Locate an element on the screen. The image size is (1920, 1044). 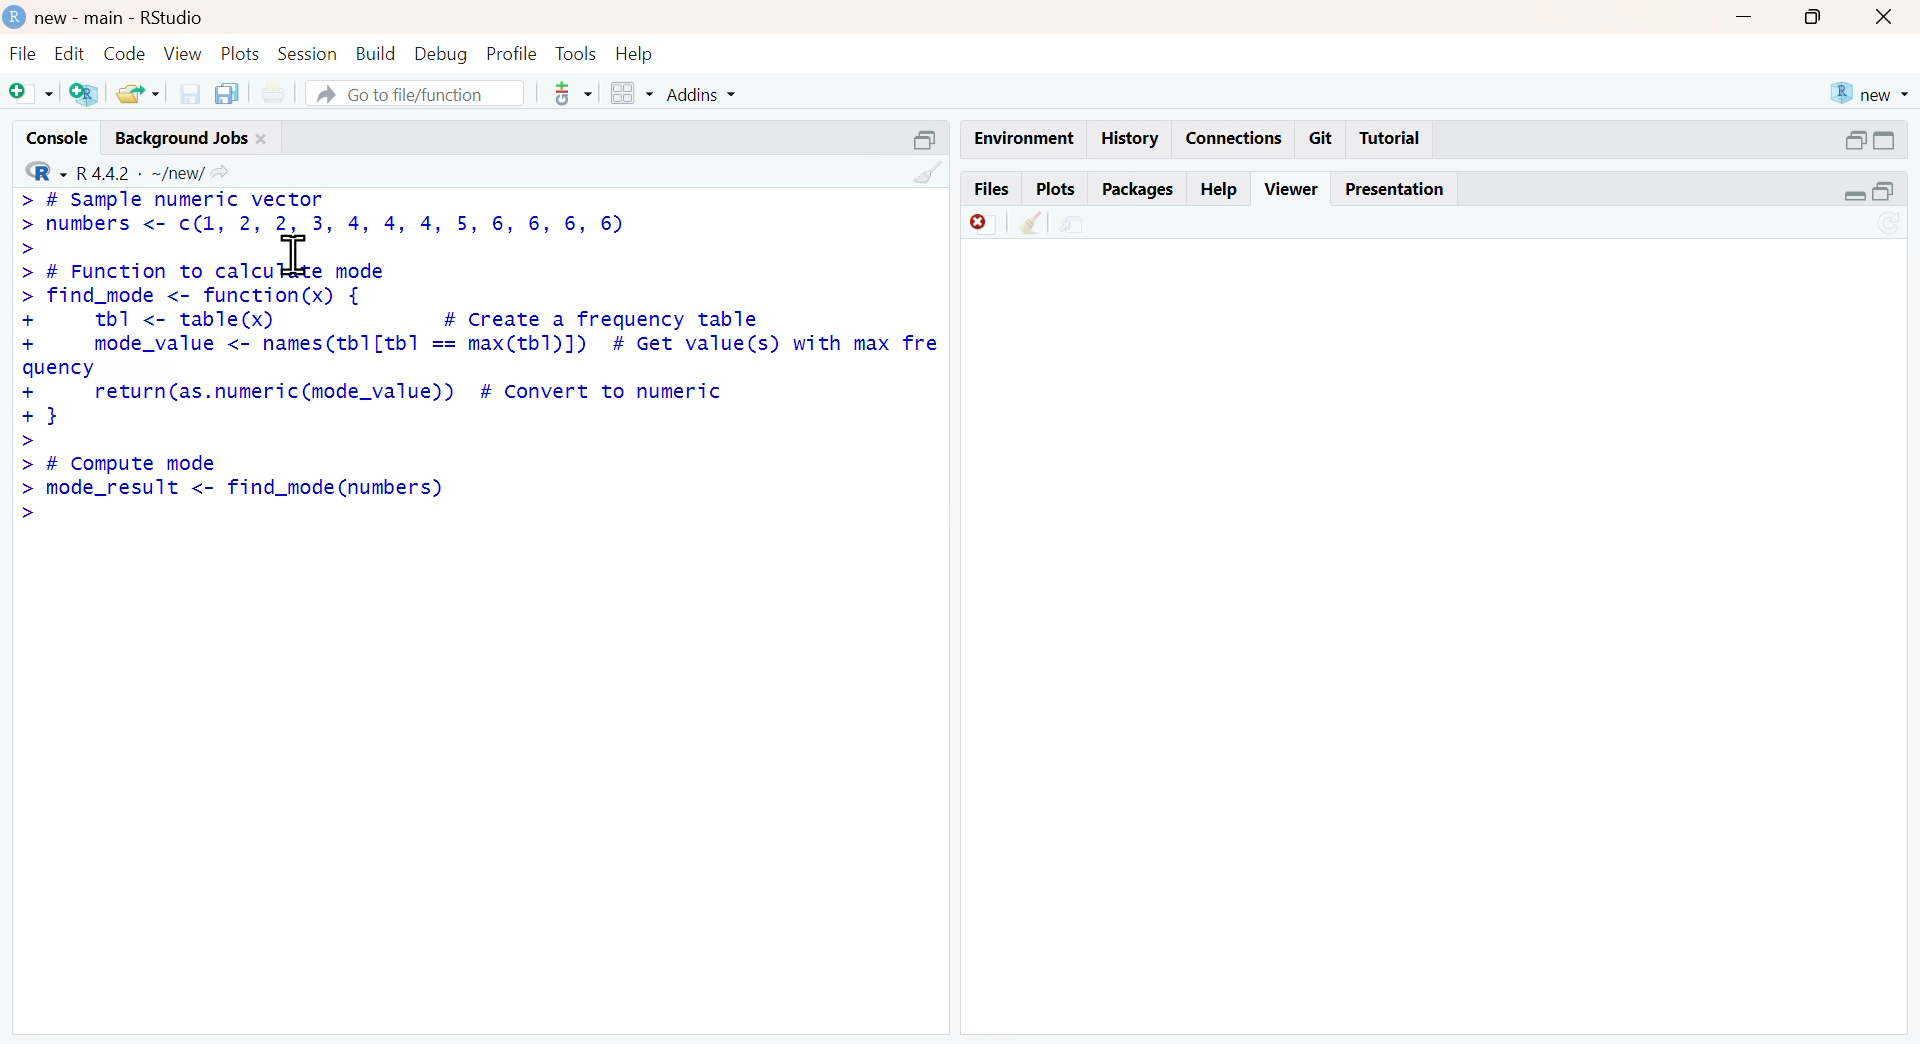
git is located at coordinates (1322, 137).